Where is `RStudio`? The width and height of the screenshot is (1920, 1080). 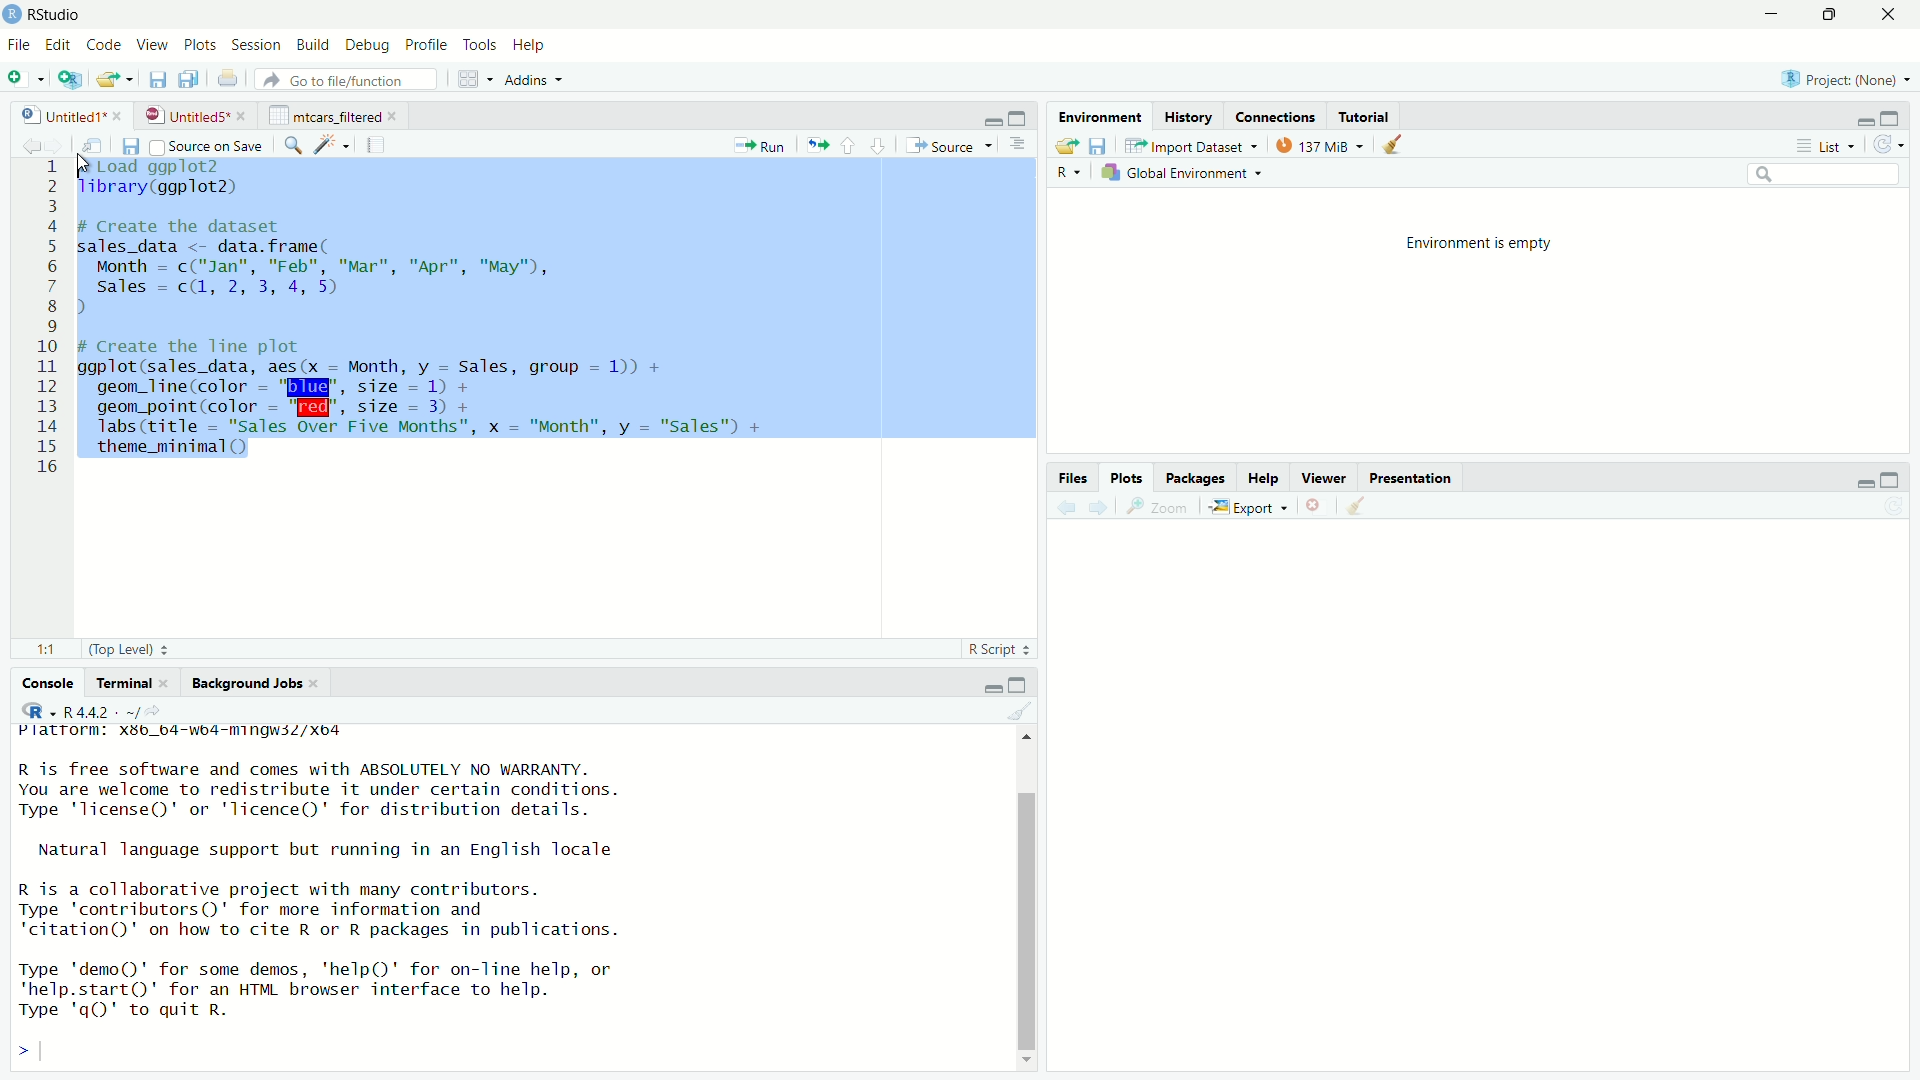 RStudio is located at coordinates (58, 15).